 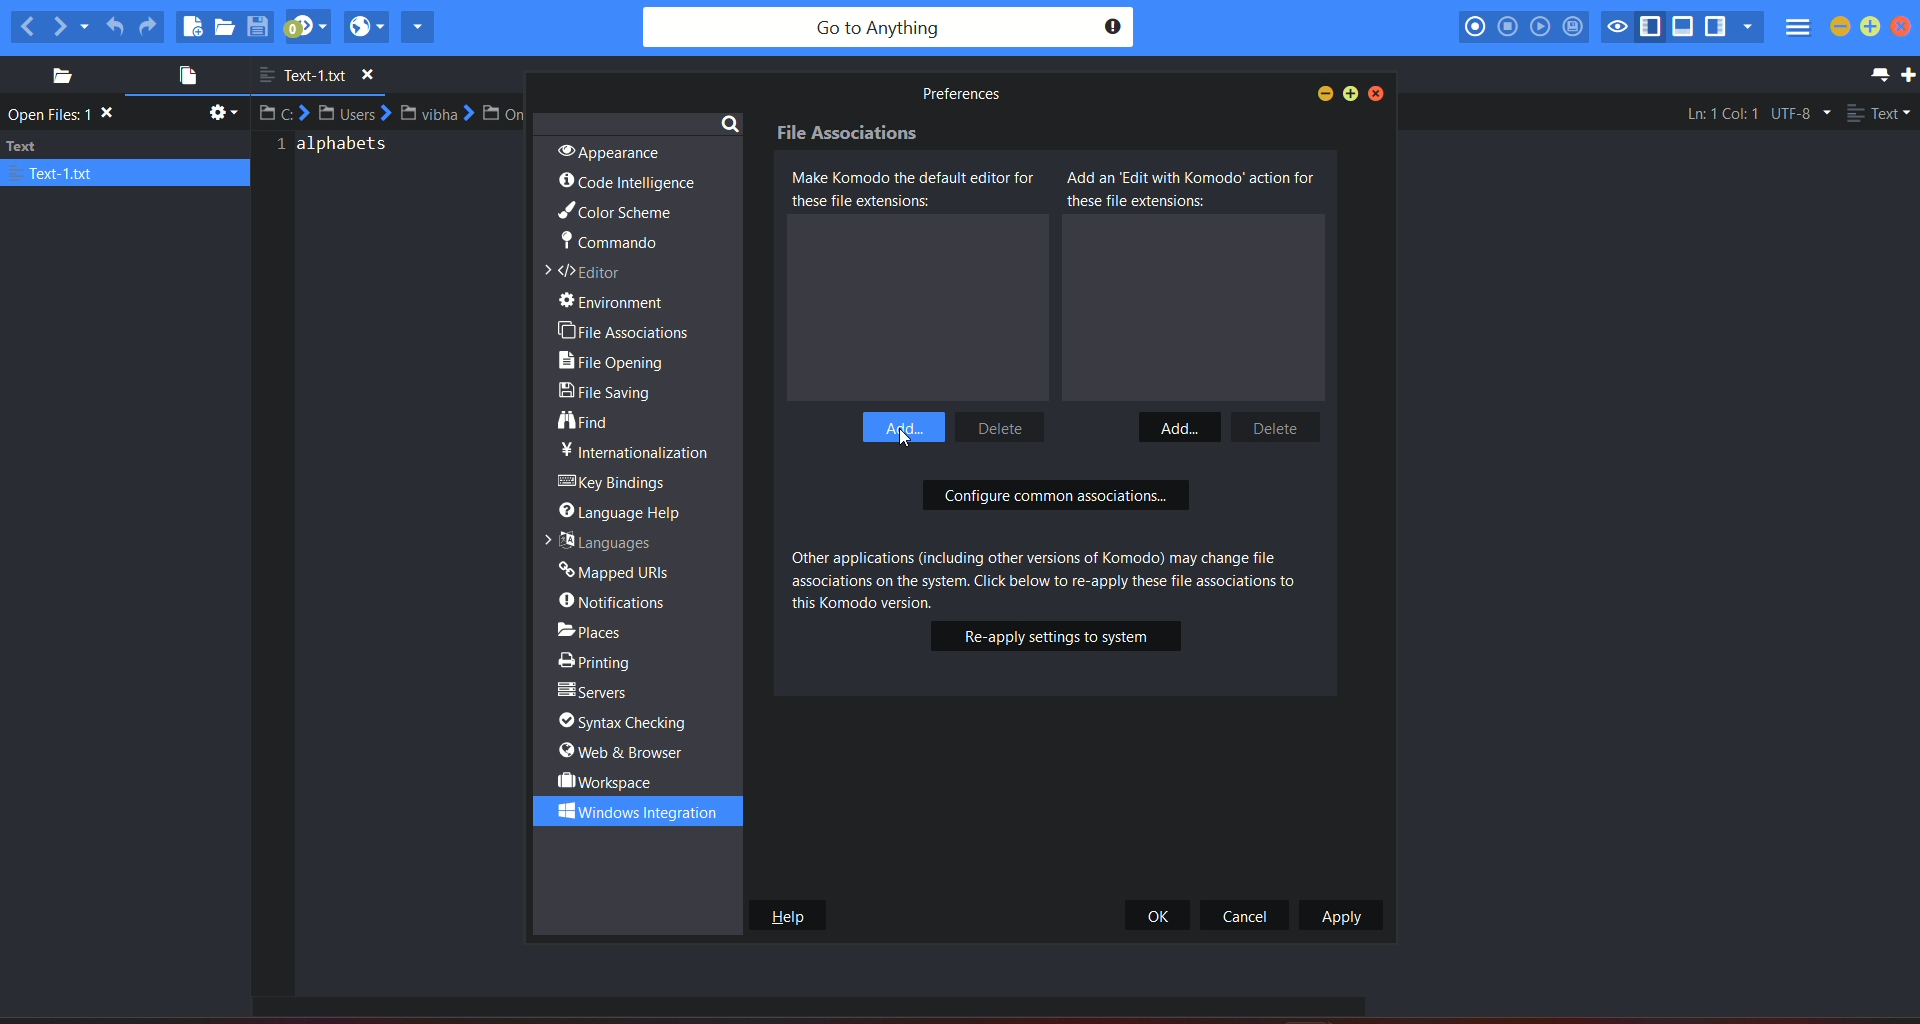 What do you see at coordinates (608, 245) in the screenshot?
I see `commando` at bounding box center [608, 245].